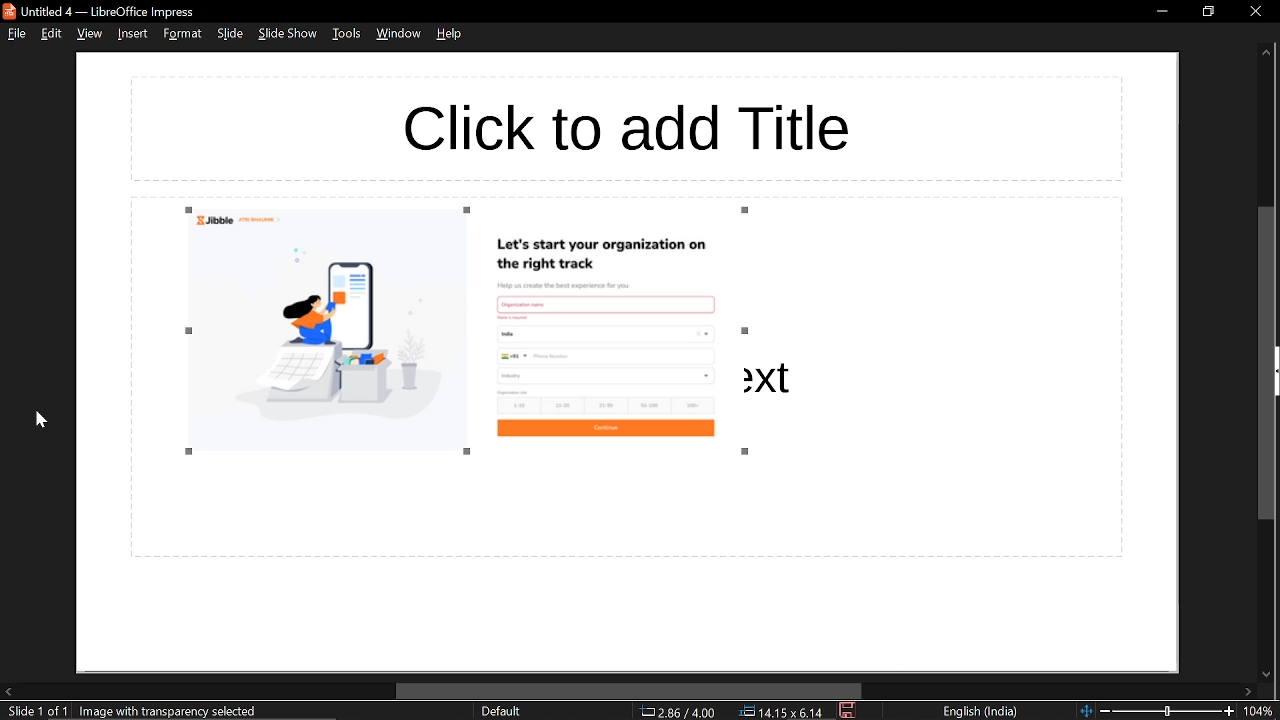 The image size is (1280, 720). What do you see at coordinates (43, 422) in the screenshot?
I see `cursor` at bounding box center [43, 422].